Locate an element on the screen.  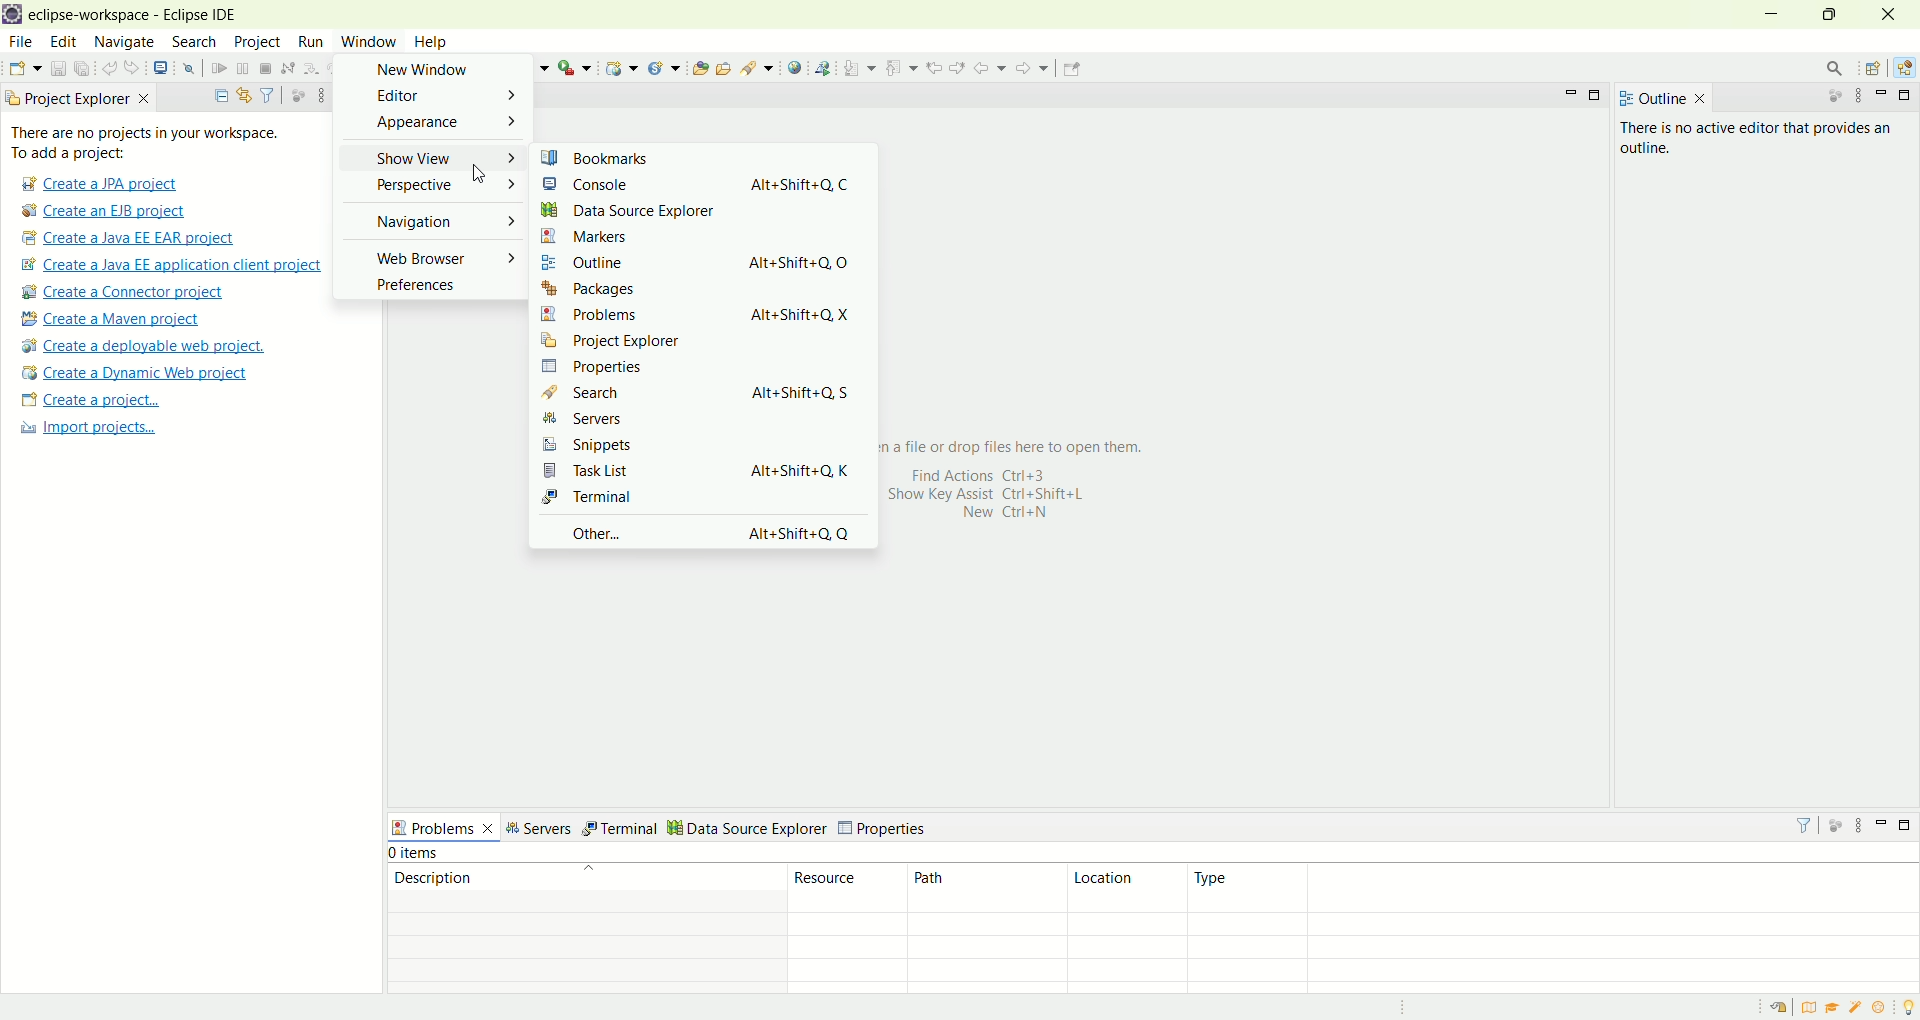
previous edit location is located at coordinates (934, 66).